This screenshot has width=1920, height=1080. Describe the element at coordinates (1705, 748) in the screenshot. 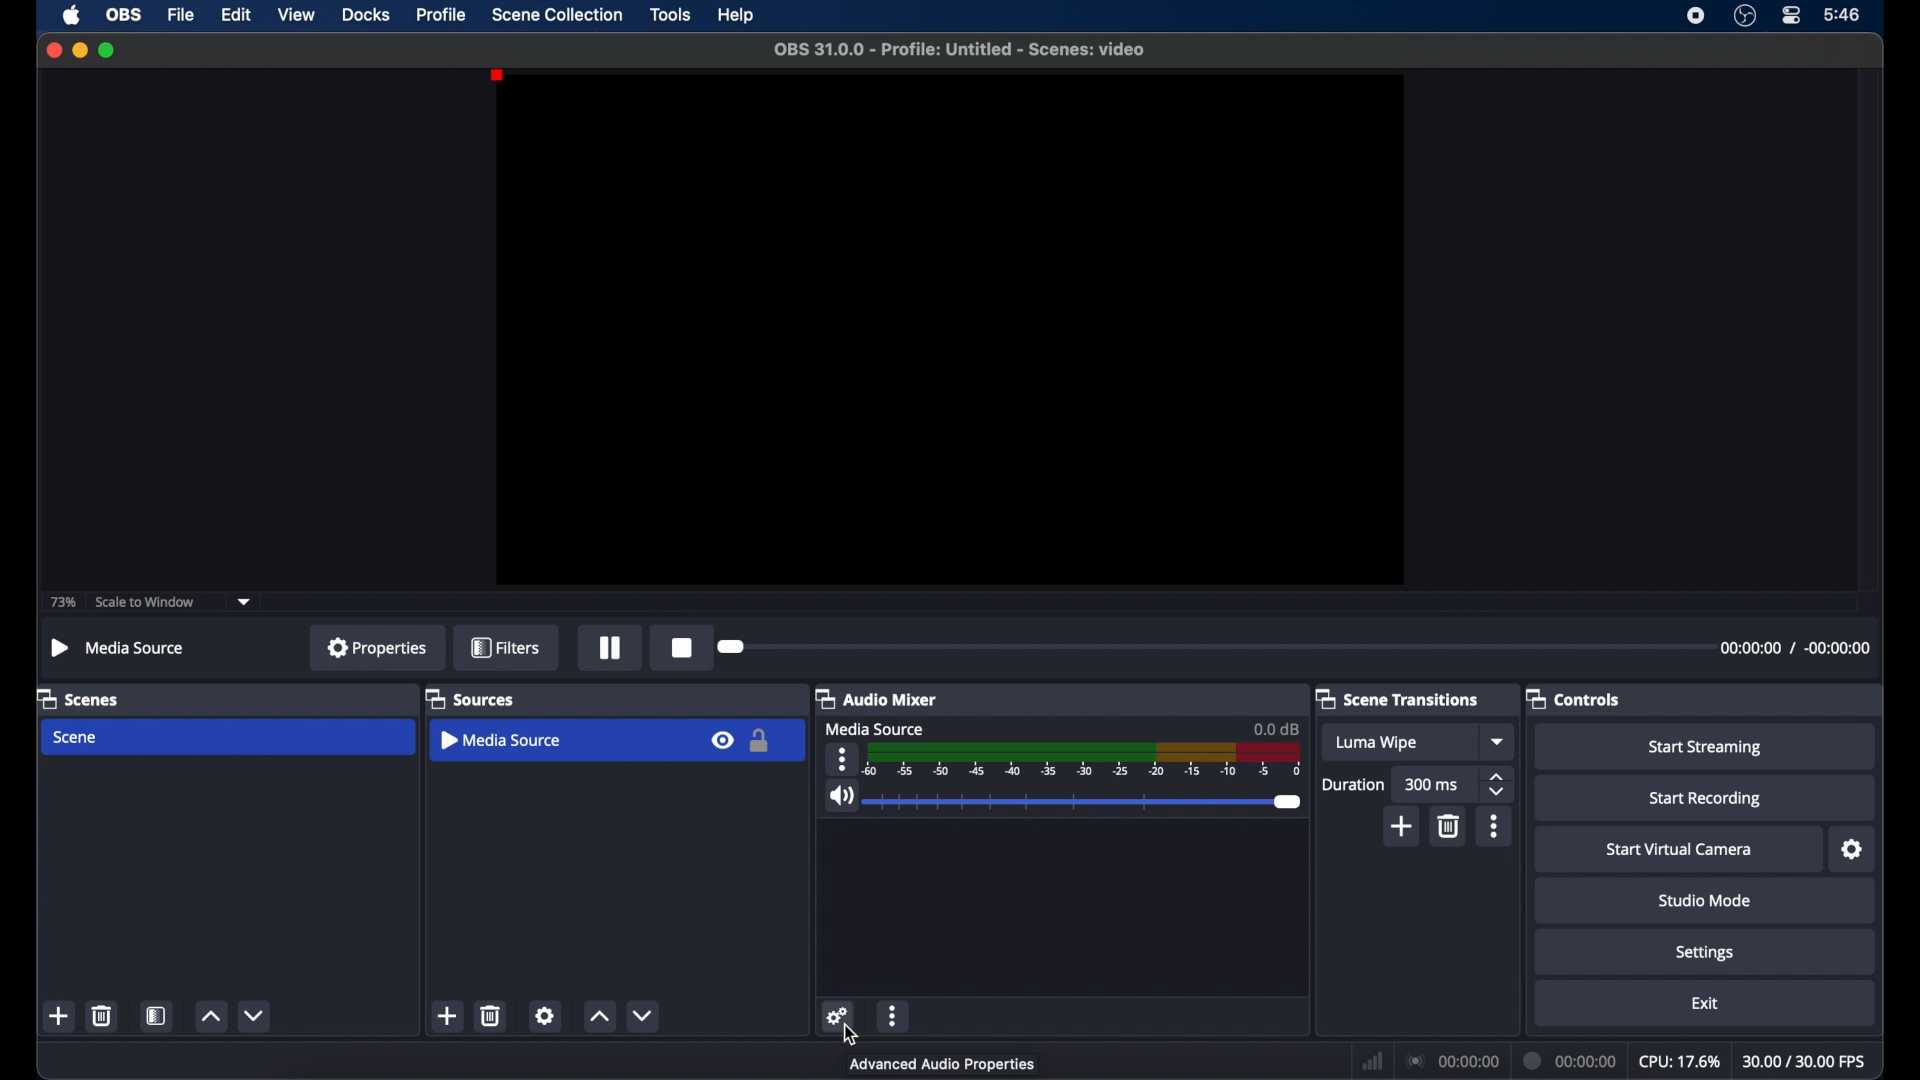

I see `start streaming` at that location.